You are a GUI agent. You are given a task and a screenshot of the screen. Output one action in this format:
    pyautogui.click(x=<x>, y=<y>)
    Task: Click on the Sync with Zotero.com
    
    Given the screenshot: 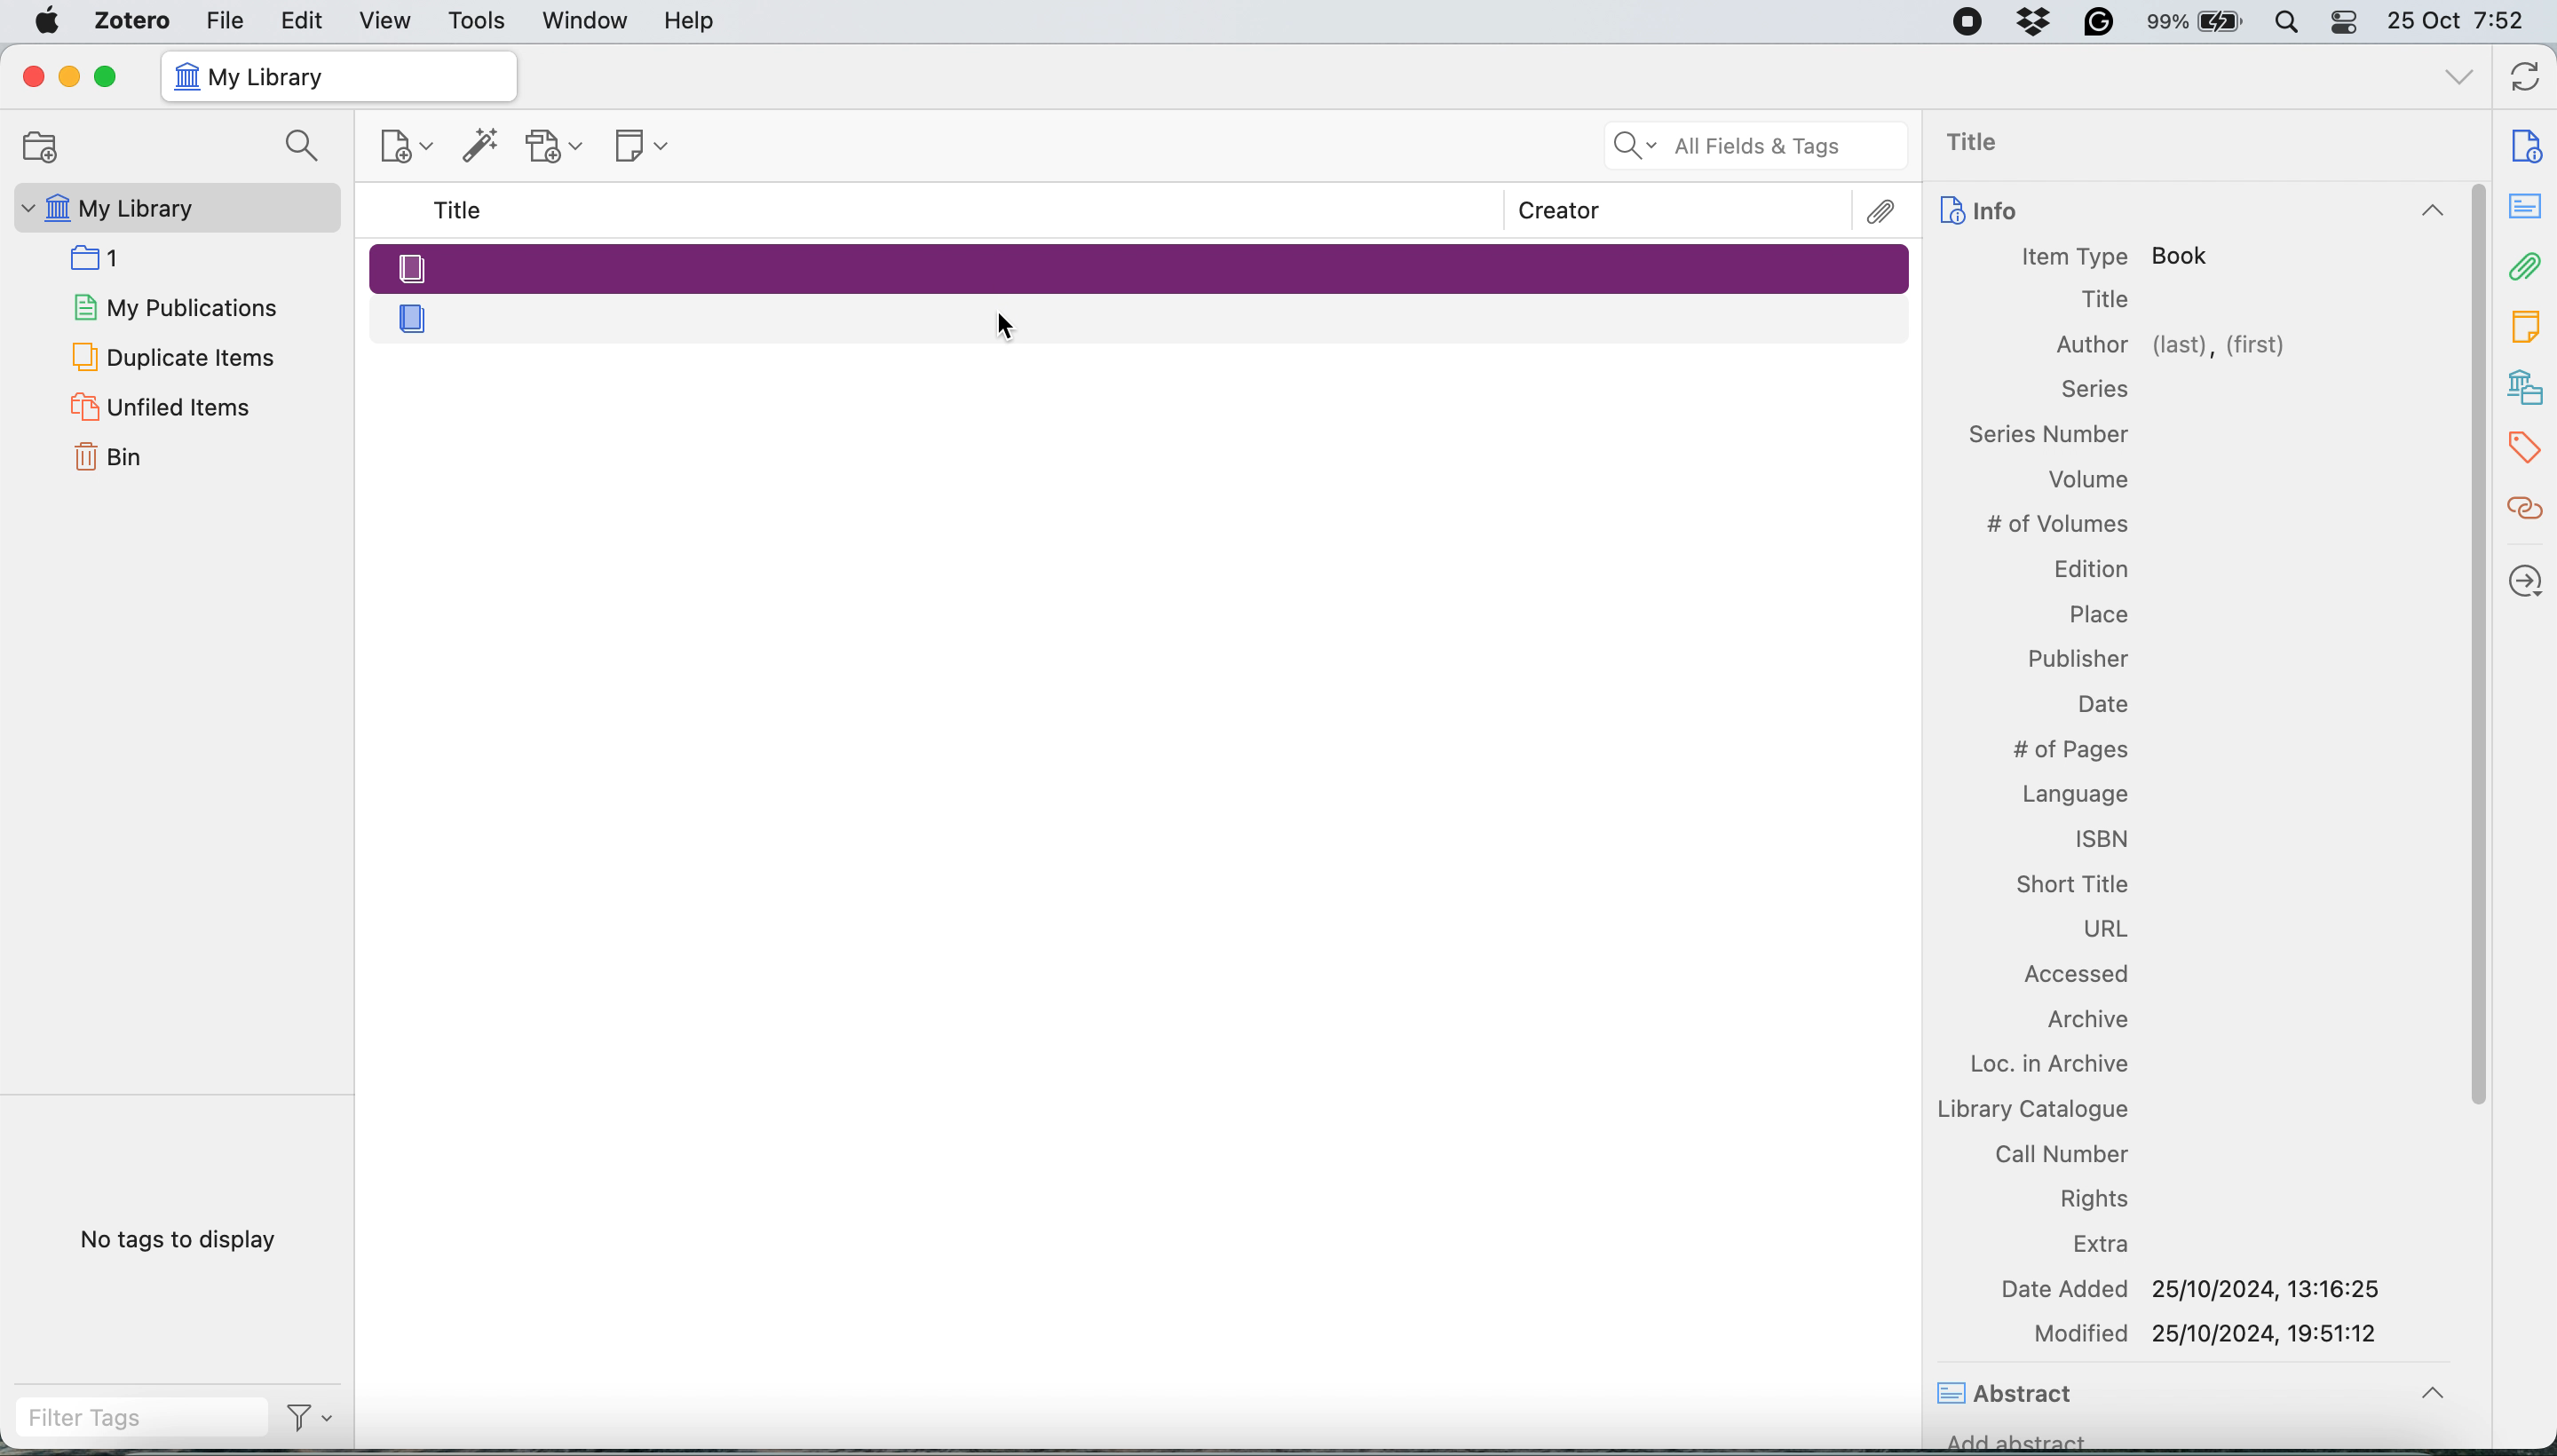 What is the action you would take?
    pyautogui.click(x=2527, y=80)
    